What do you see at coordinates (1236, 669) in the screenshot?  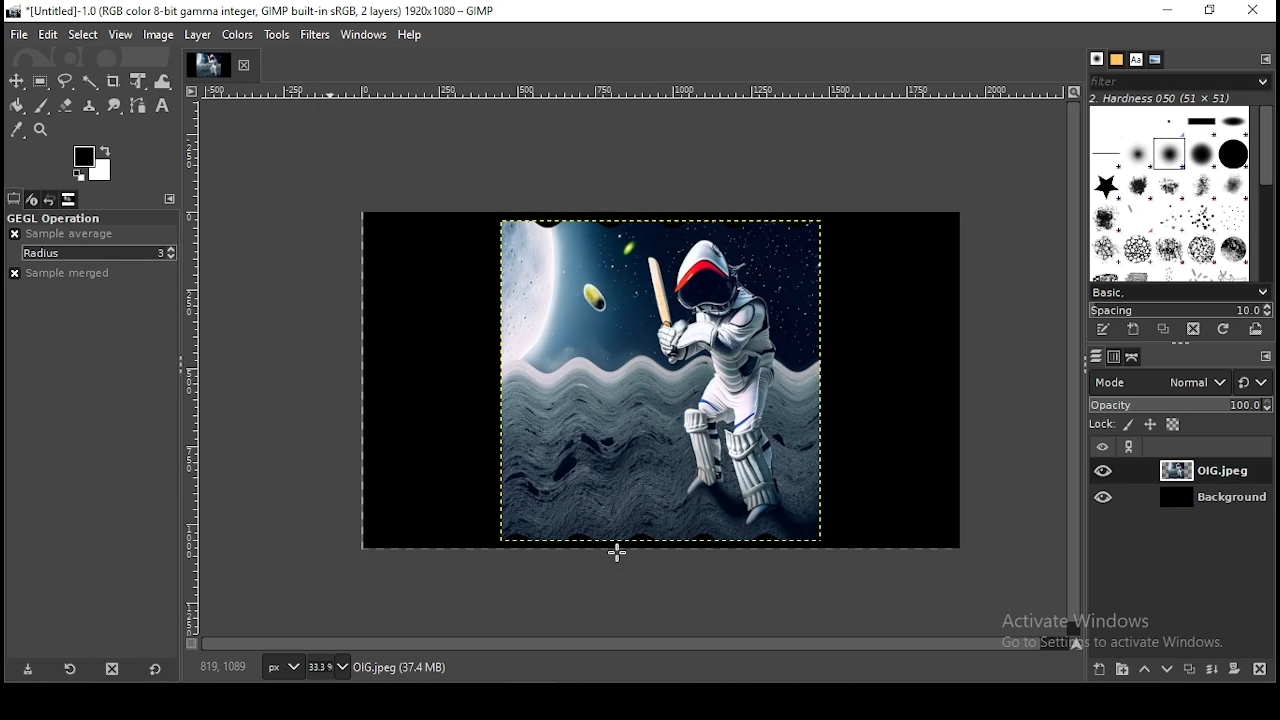 I see `add a mask that allows non-destructive editing of transperancy` at bounding box center [1236, 669].